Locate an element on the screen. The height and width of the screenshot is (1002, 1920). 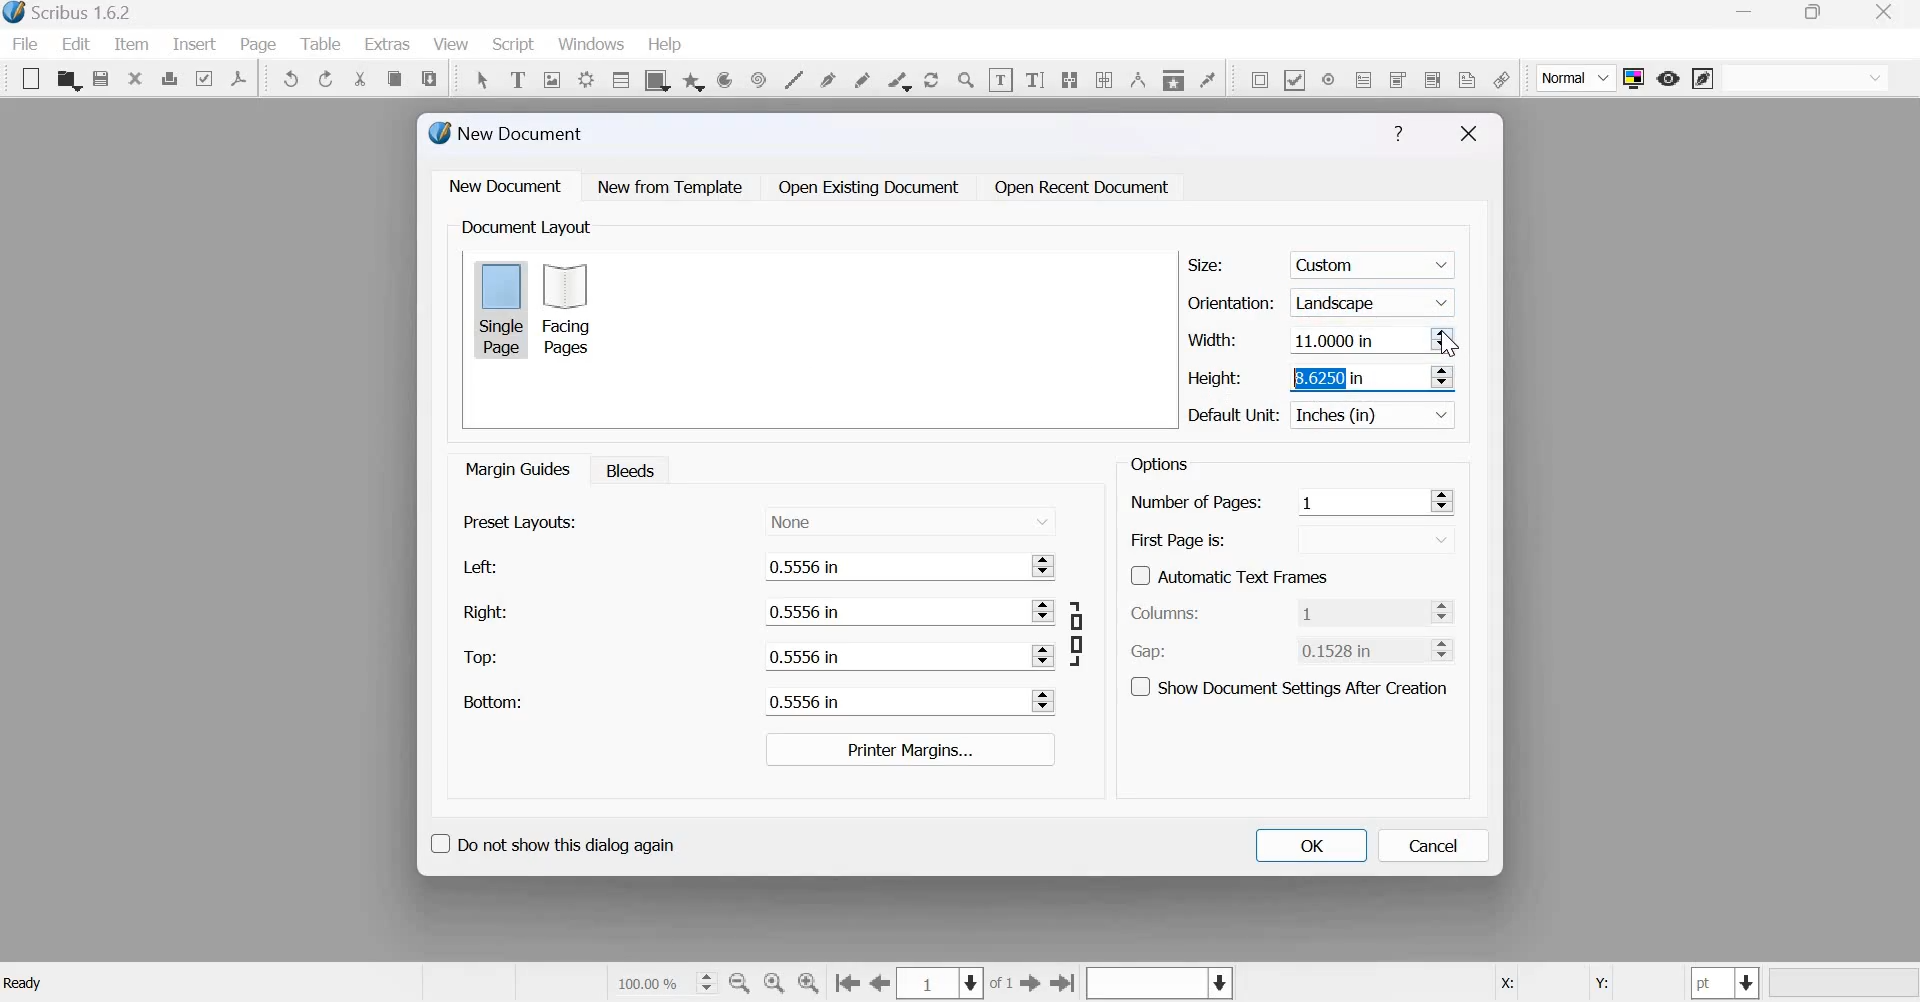
custom is located at coordinates (1376, 261).